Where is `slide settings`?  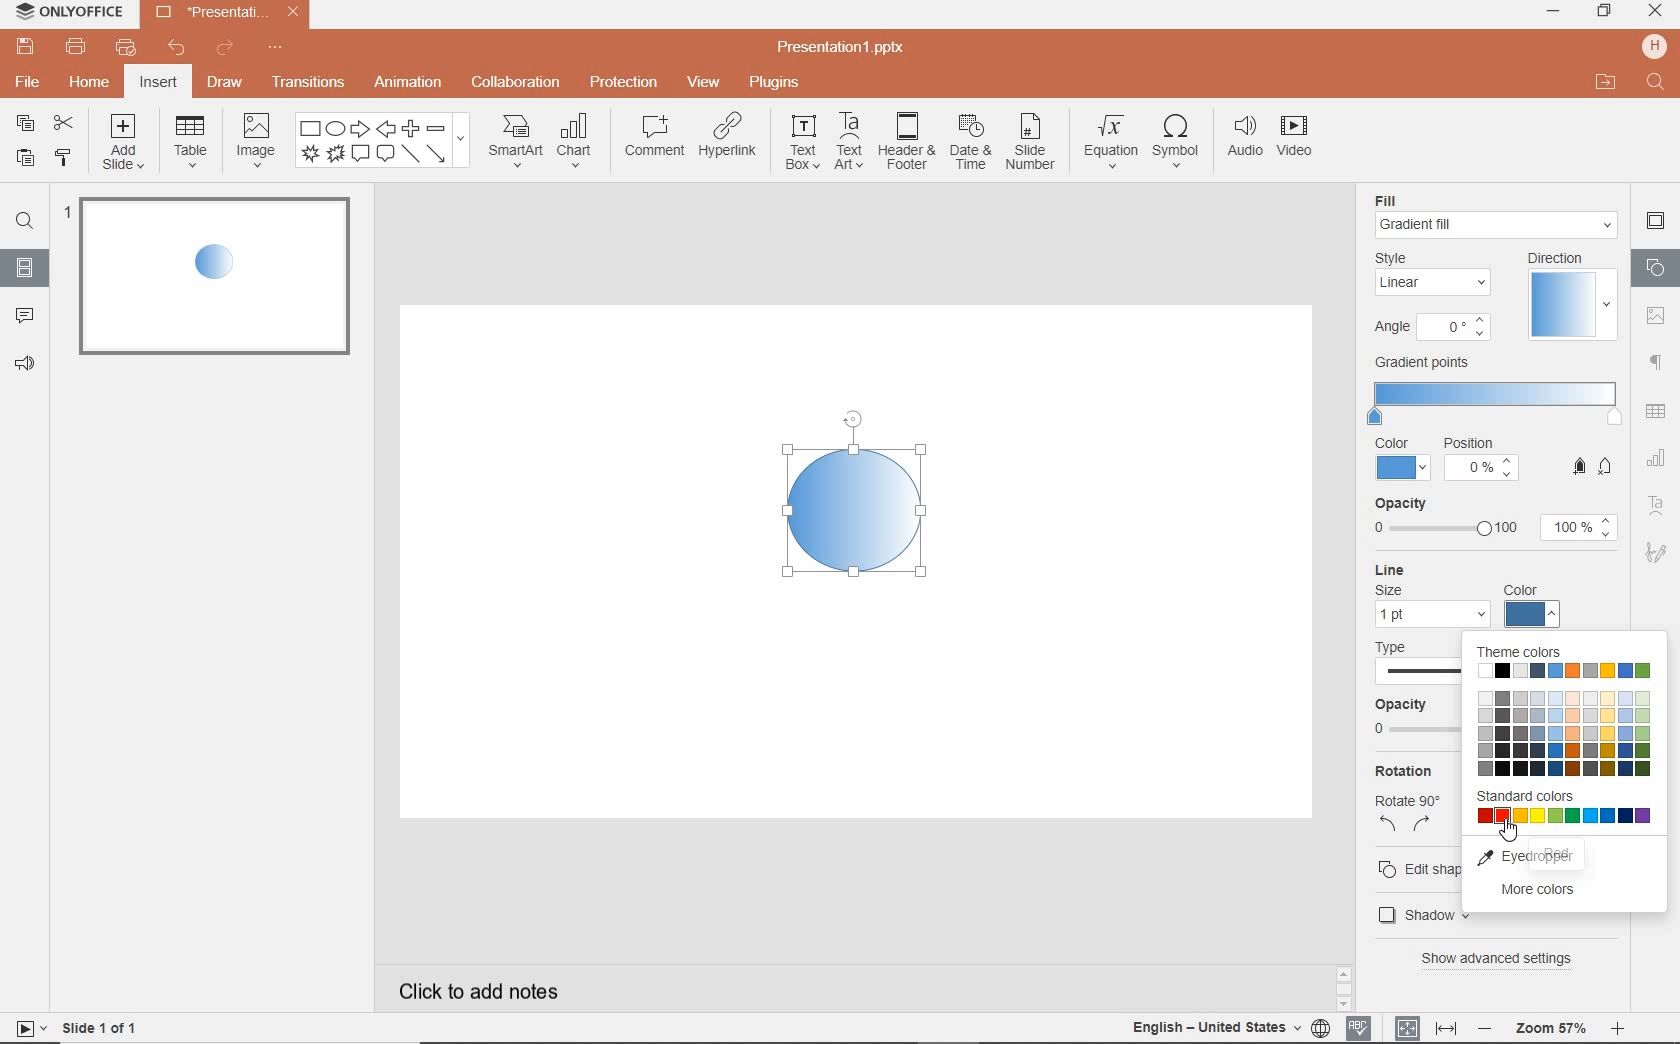
slide settings is located at coordinates (1655, 221).